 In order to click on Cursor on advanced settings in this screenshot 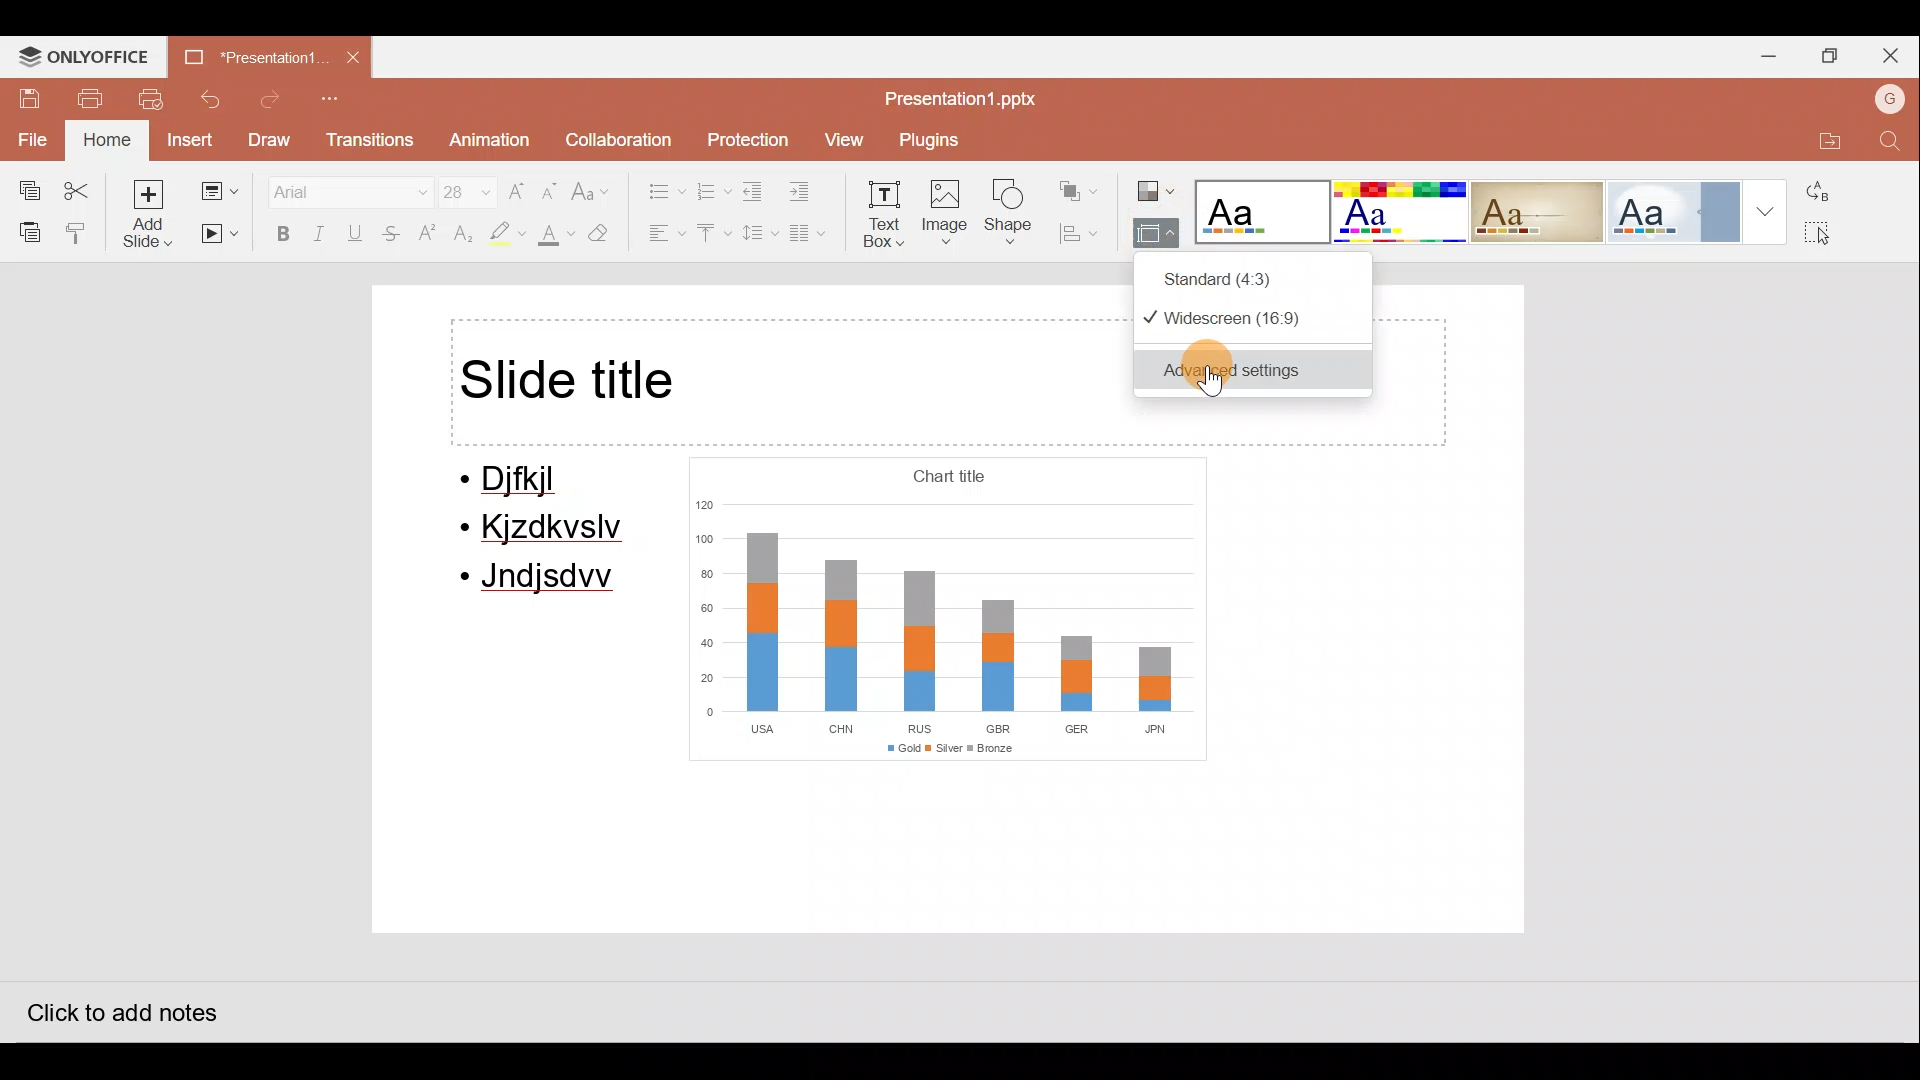, I will do `click(1224, 370)`.